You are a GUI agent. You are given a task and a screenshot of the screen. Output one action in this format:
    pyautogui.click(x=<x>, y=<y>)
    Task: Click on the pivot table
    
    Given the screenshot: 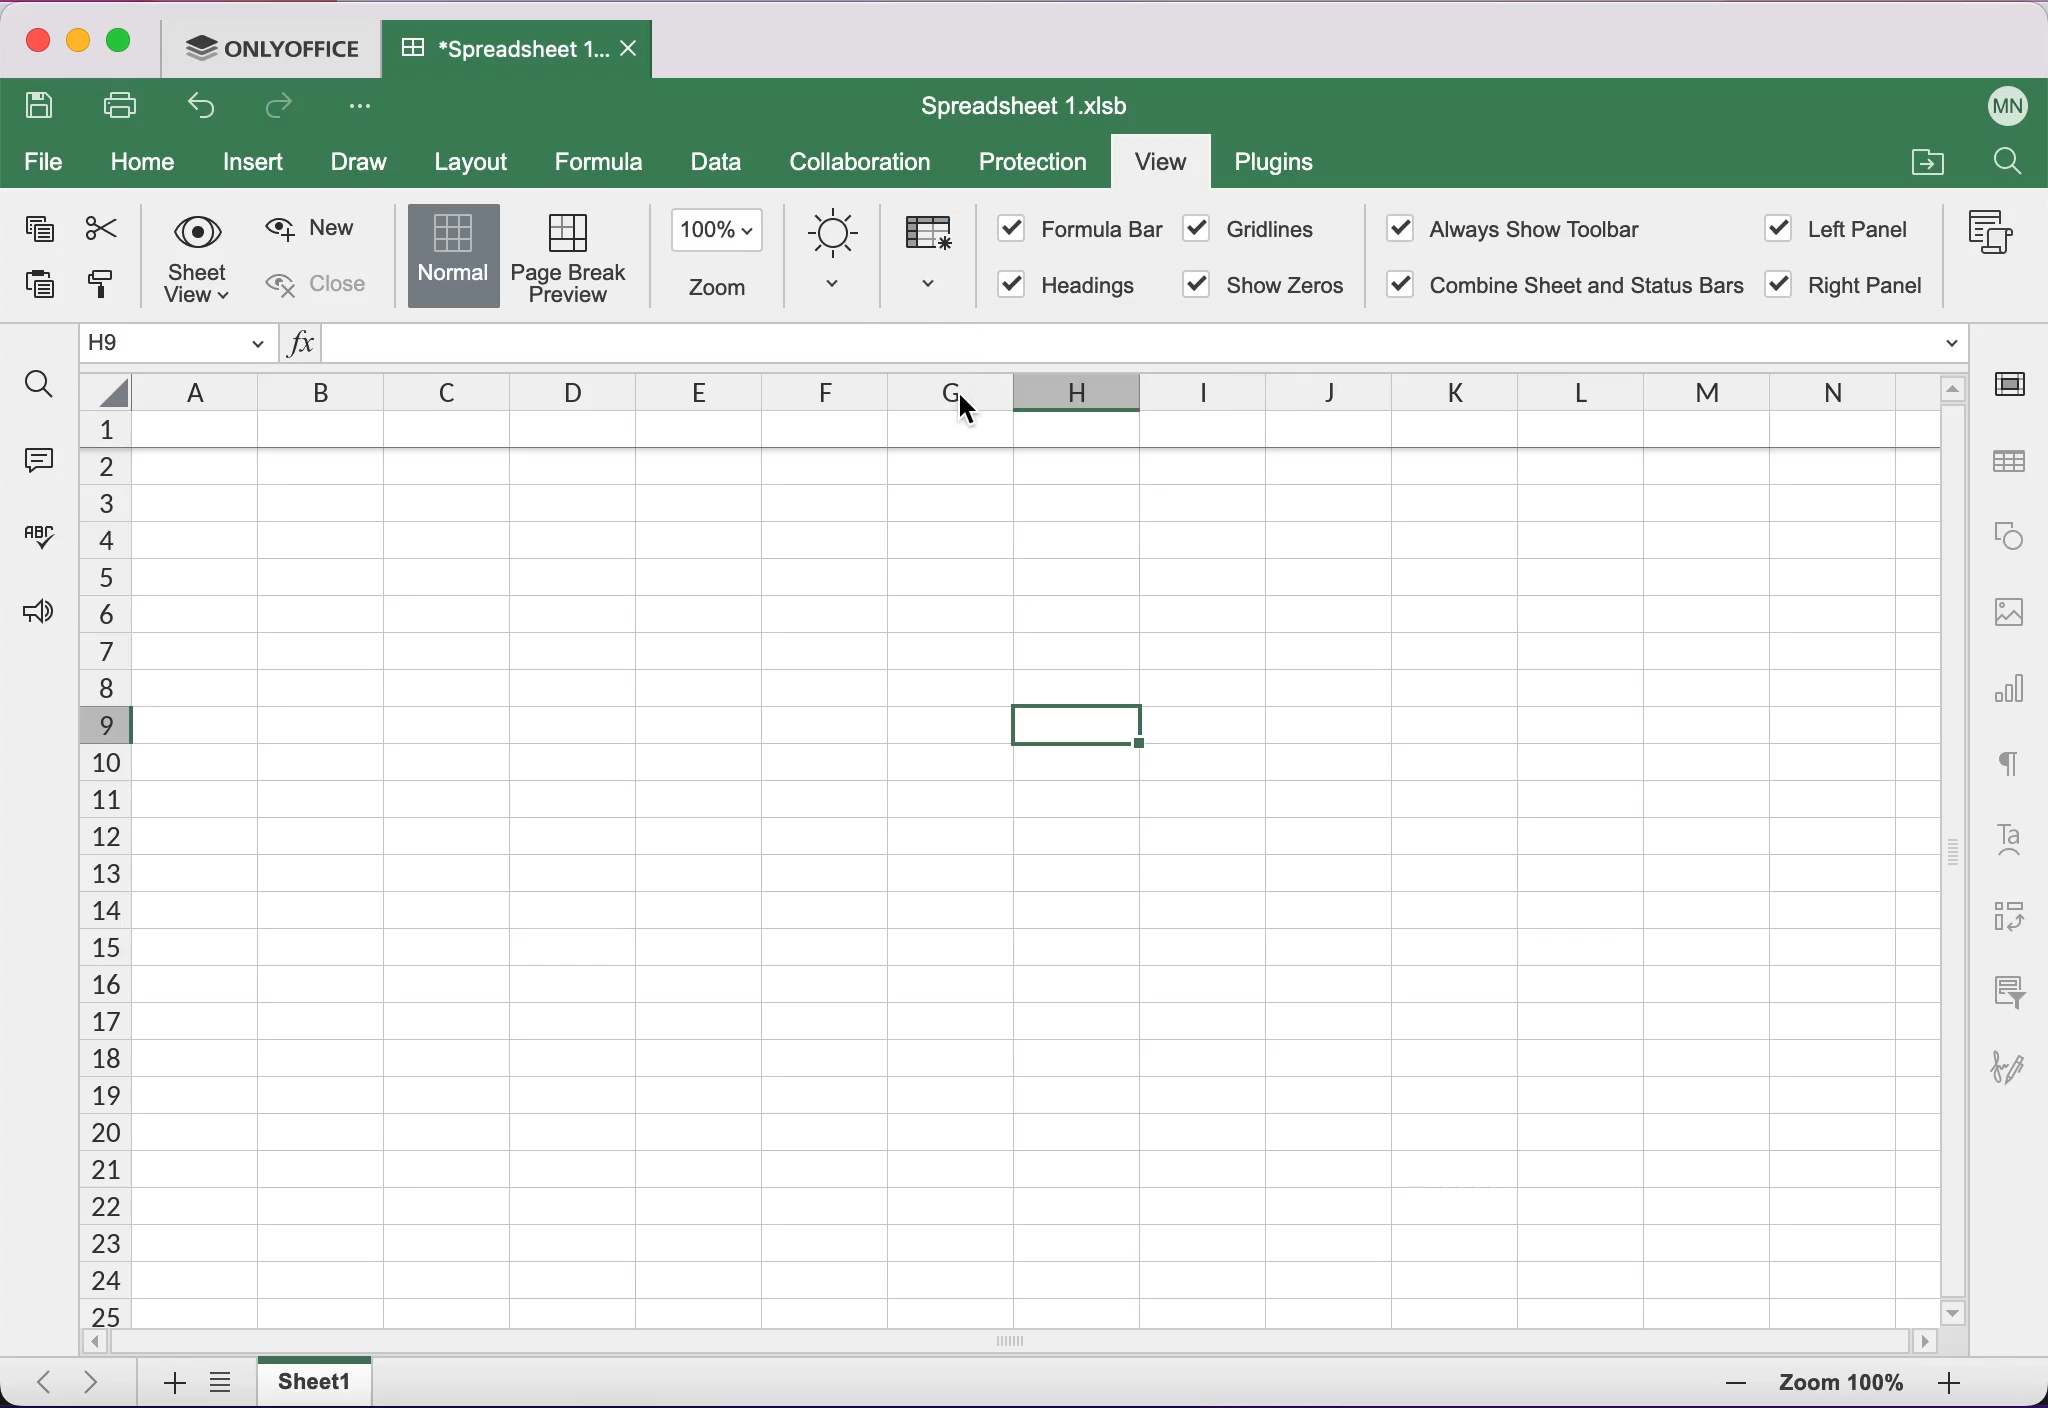 What is the action you would take?
    pyautogui.click(x=2015, y=908)
    